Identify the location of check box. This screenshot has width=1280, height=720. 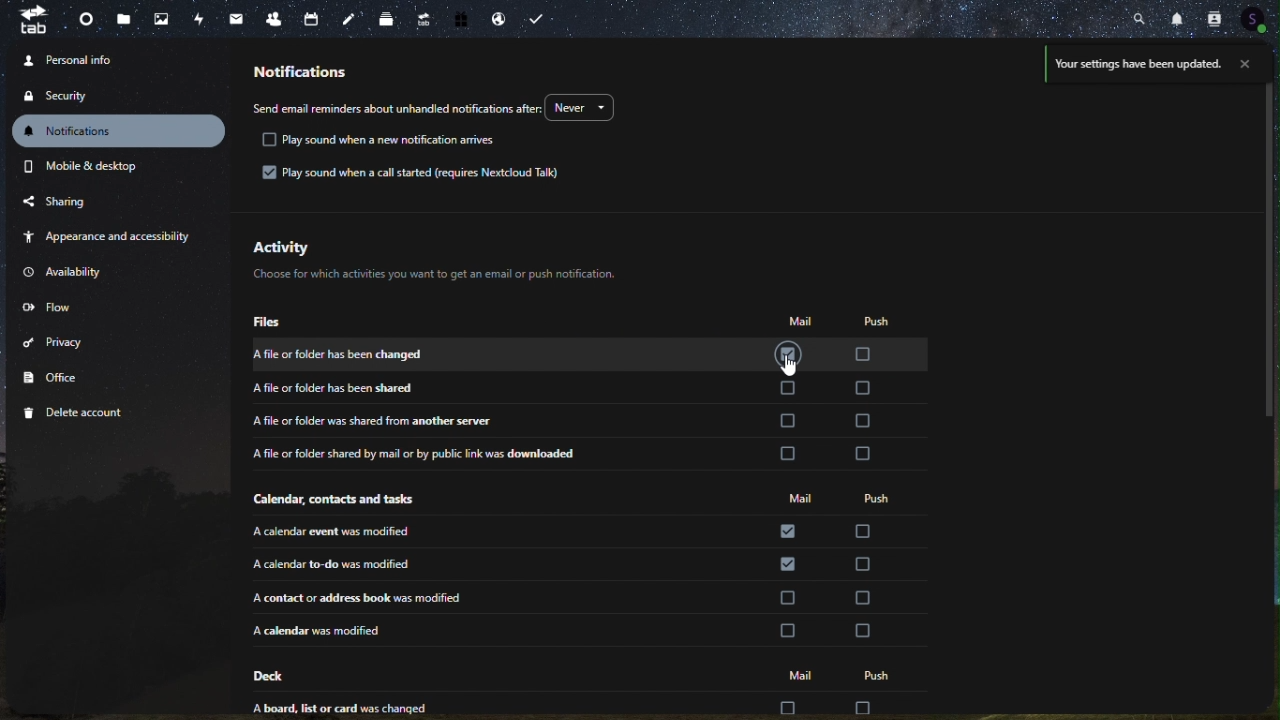
(791, 631).